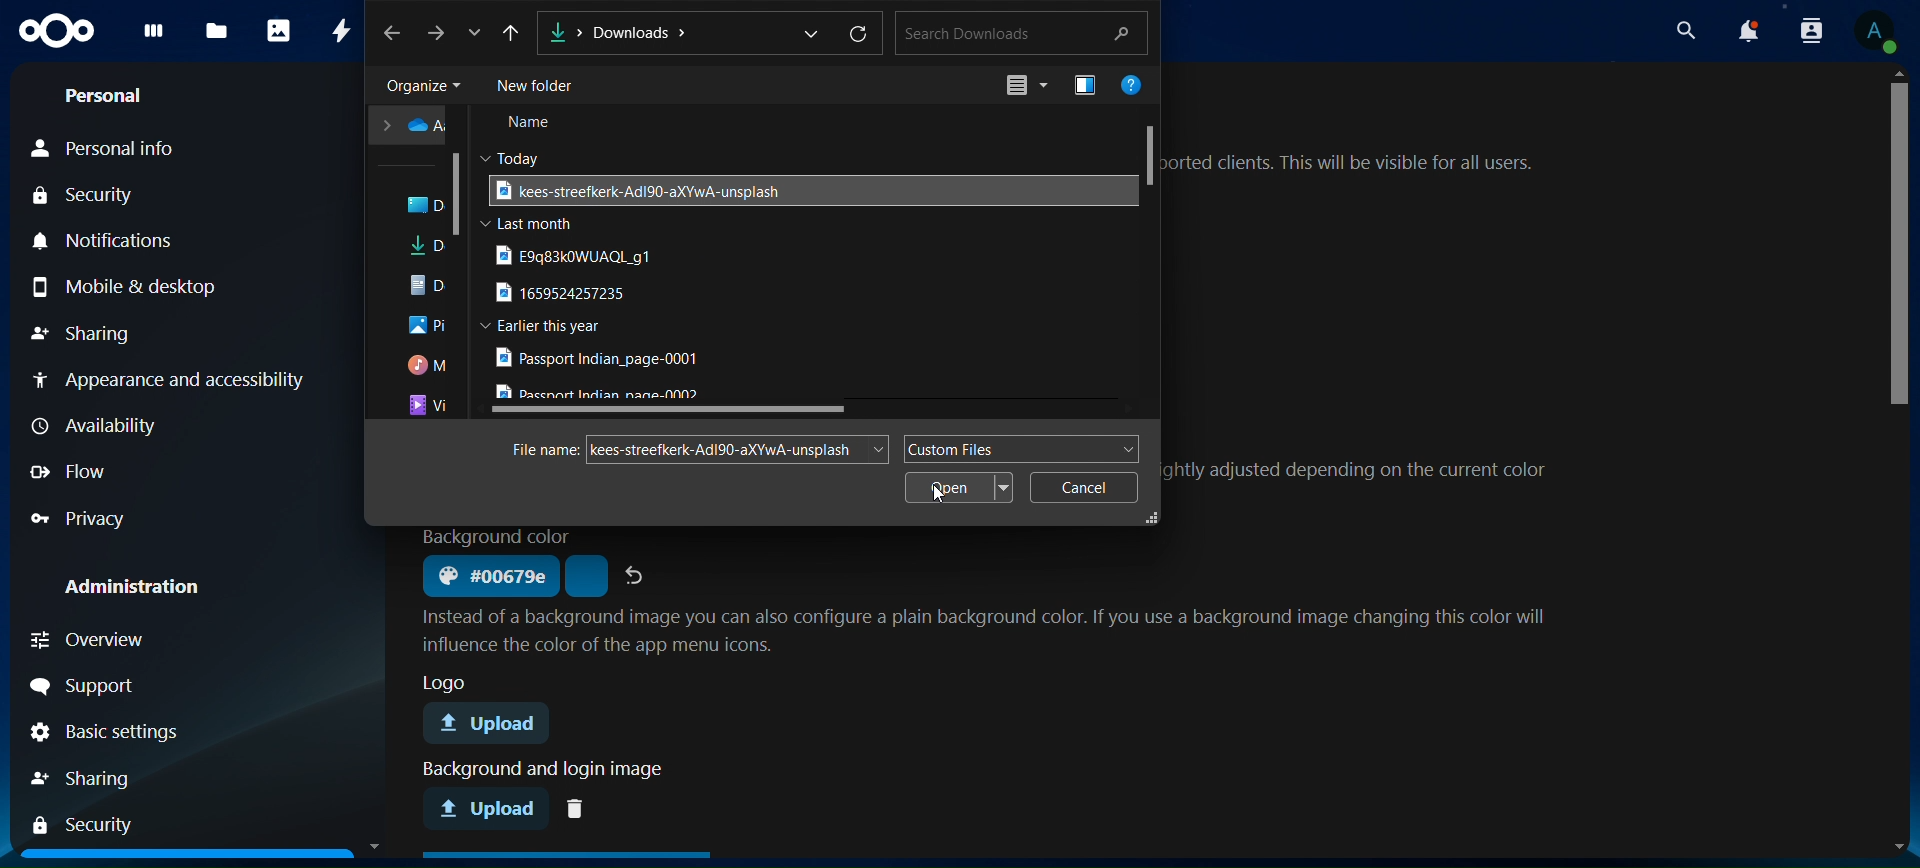 The width and height of the screenshot is (1920, 868). Describe the element at coordinates (166, 378) in the screenshot. I see `appearance and accessibility` at that location.